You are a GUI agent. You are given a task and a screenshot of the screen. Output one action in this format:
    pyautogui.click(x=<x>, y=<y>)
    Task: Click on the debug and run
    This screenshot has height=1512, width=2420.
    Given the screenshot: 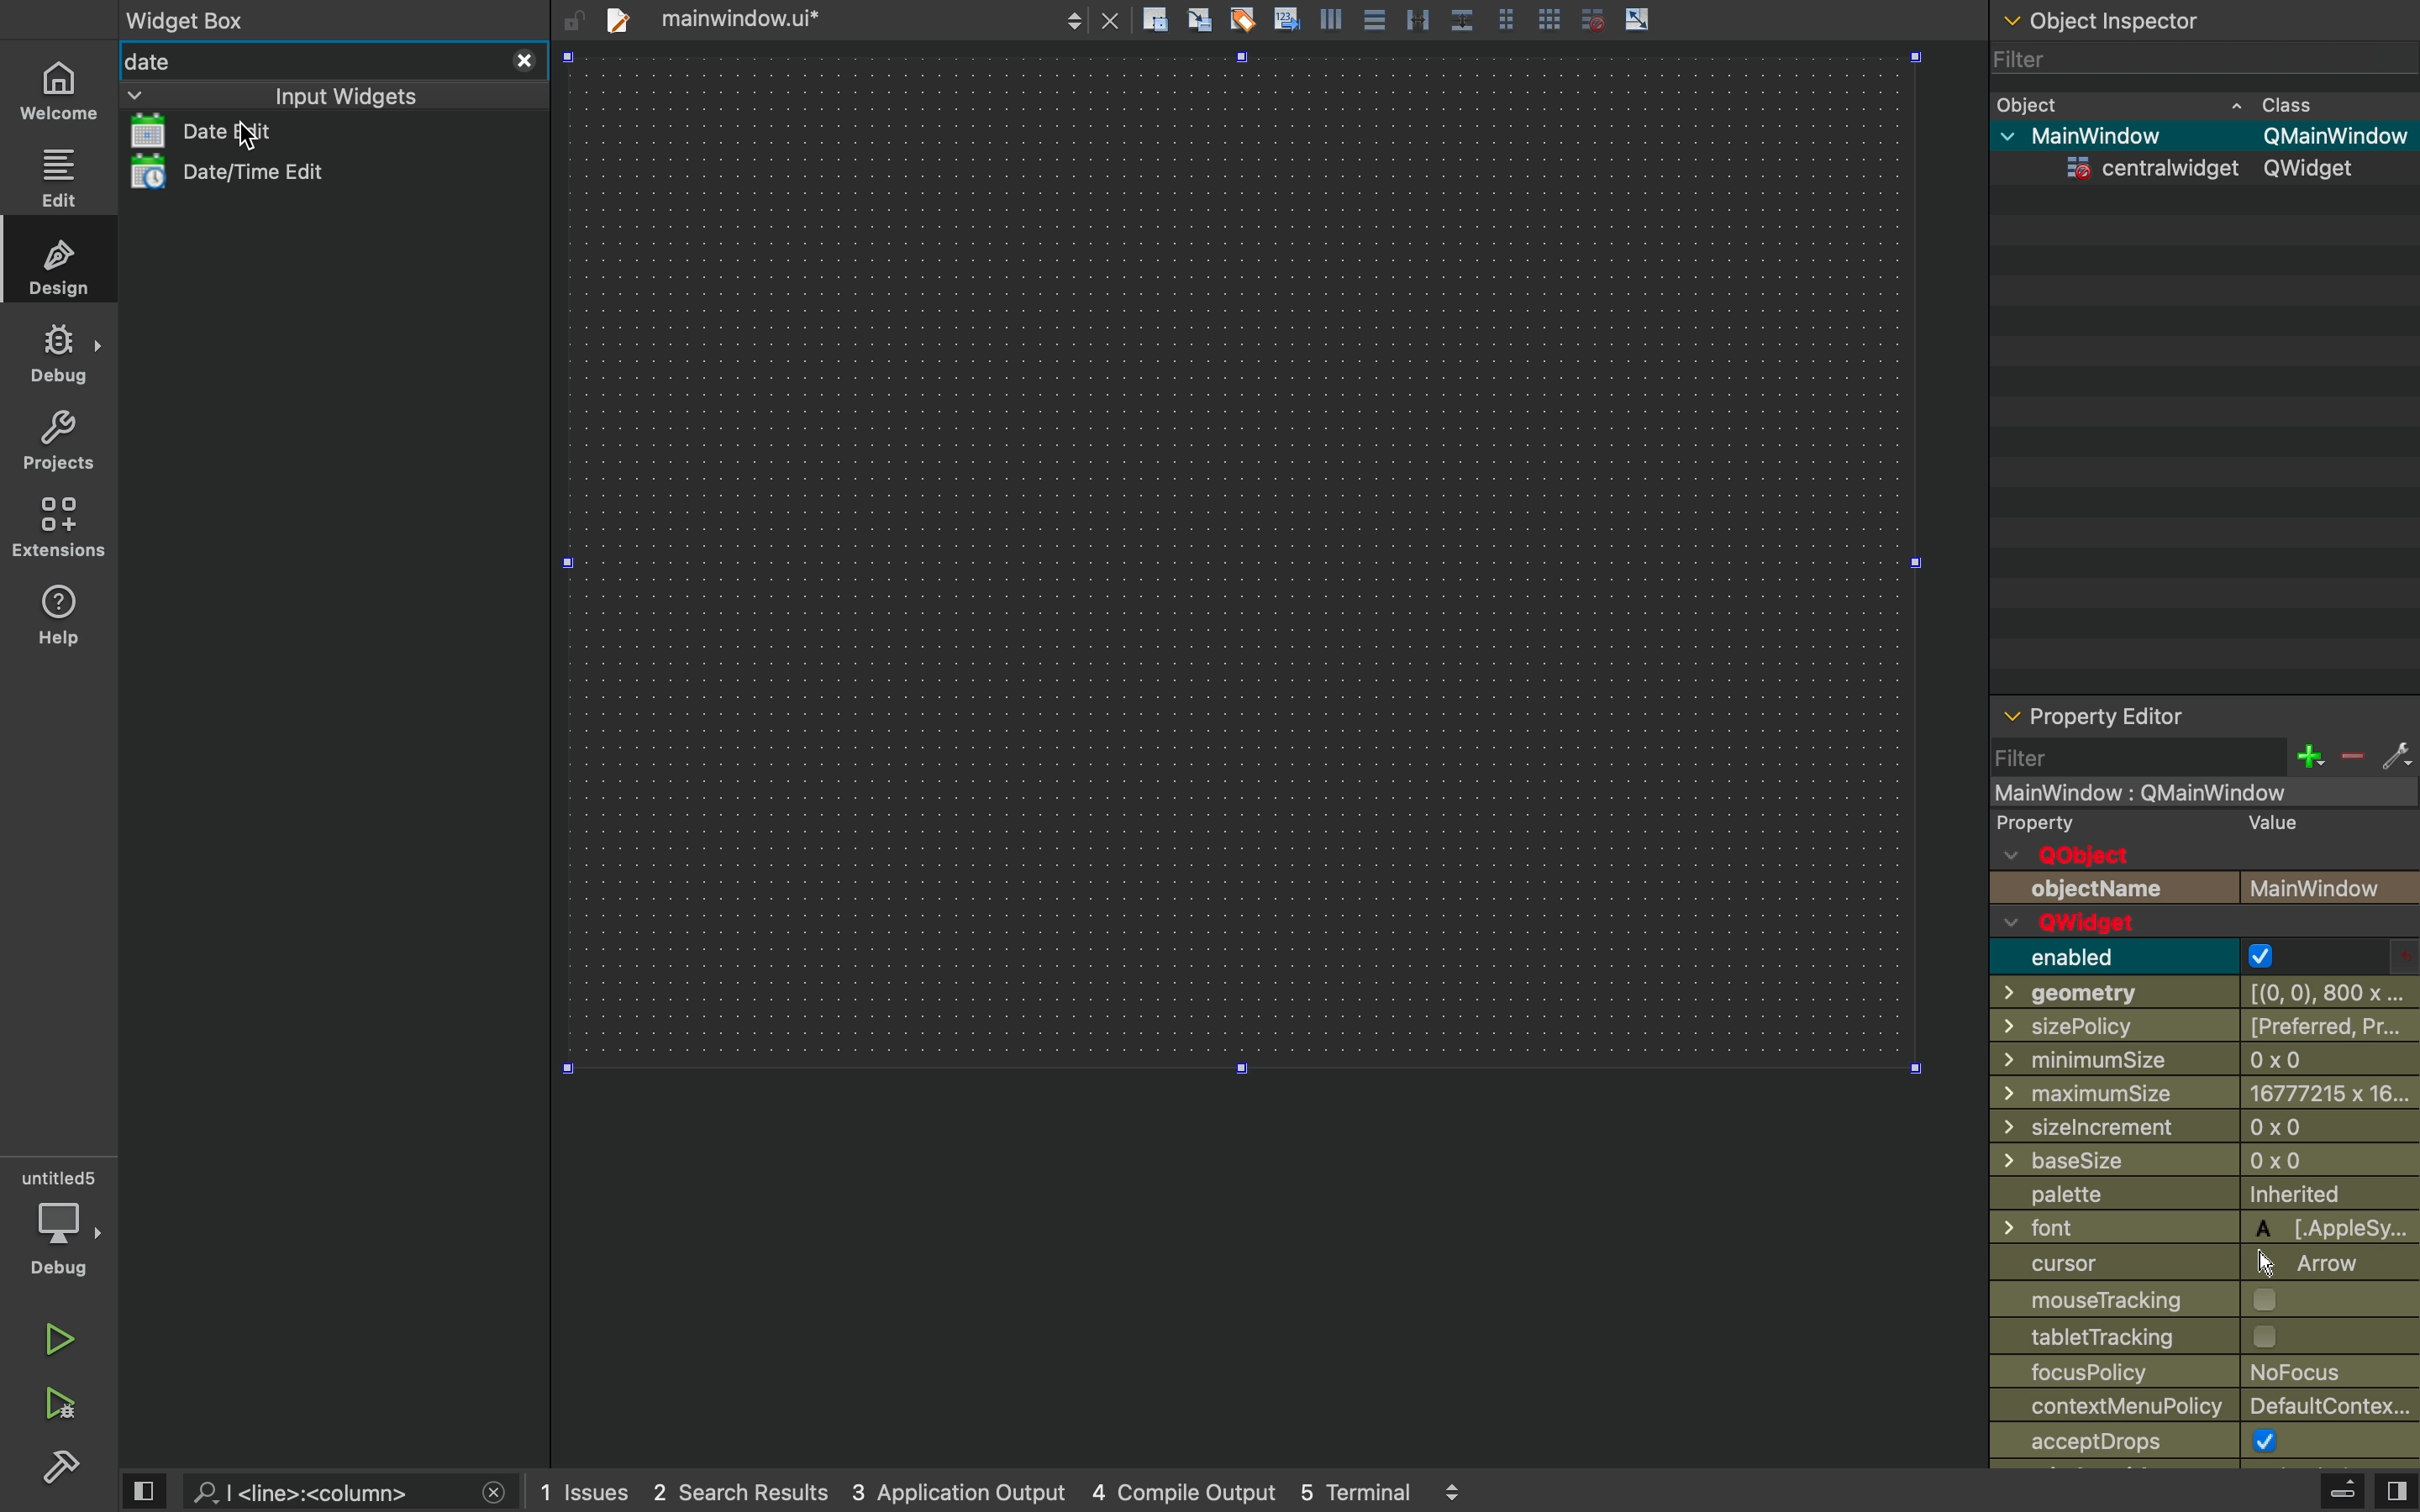 What is the action you would take?
    pyautogui.click(x=64, y=1403)
    